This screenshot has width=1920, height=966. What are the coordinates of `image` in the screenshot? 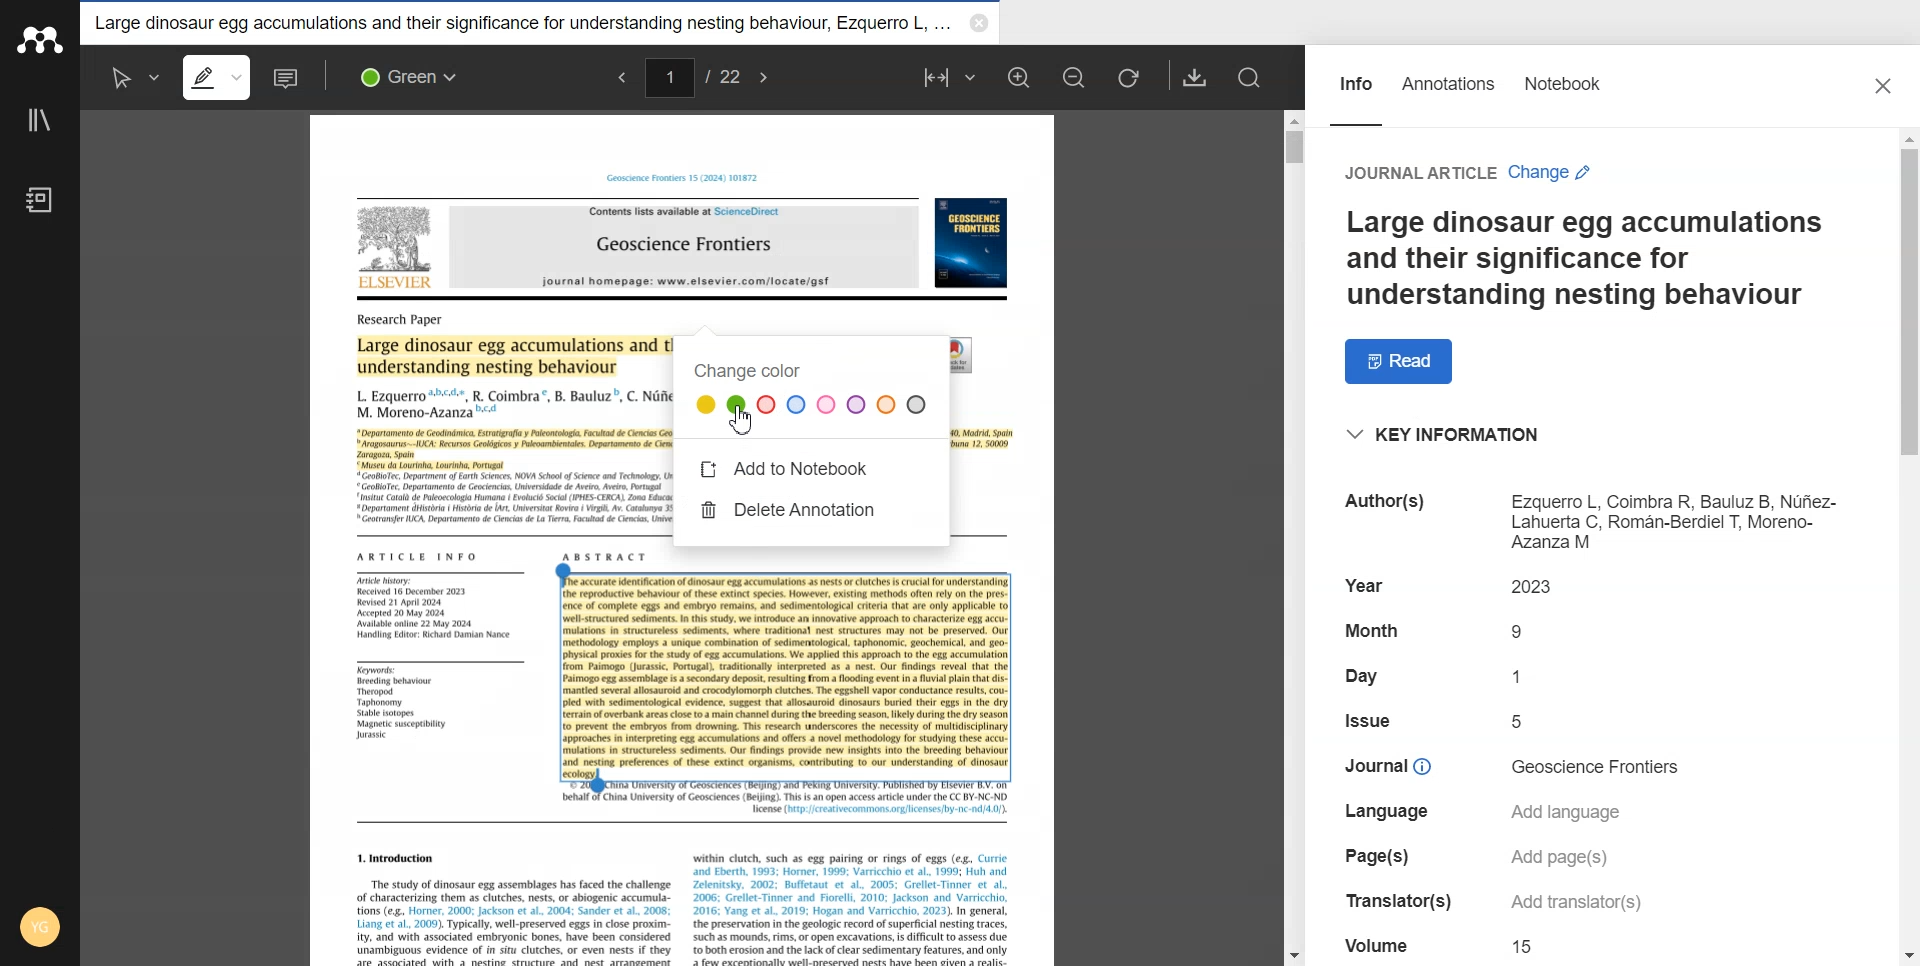 It's located at (972, 242).